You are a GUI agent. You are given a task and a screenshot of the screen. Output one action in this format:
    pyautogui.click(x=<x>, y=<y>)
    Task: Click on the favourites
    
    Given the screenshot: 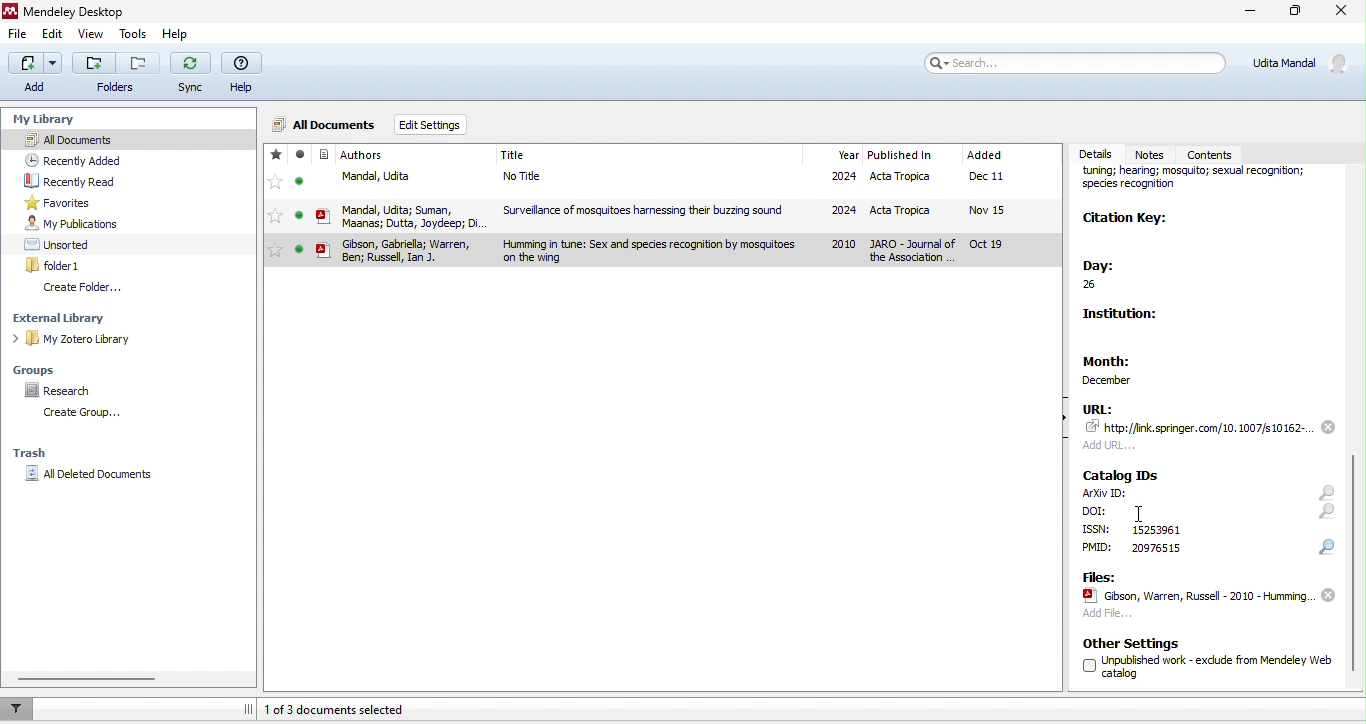 What is the action you would take?
    pyautogui.click(x=63, y=203)
    